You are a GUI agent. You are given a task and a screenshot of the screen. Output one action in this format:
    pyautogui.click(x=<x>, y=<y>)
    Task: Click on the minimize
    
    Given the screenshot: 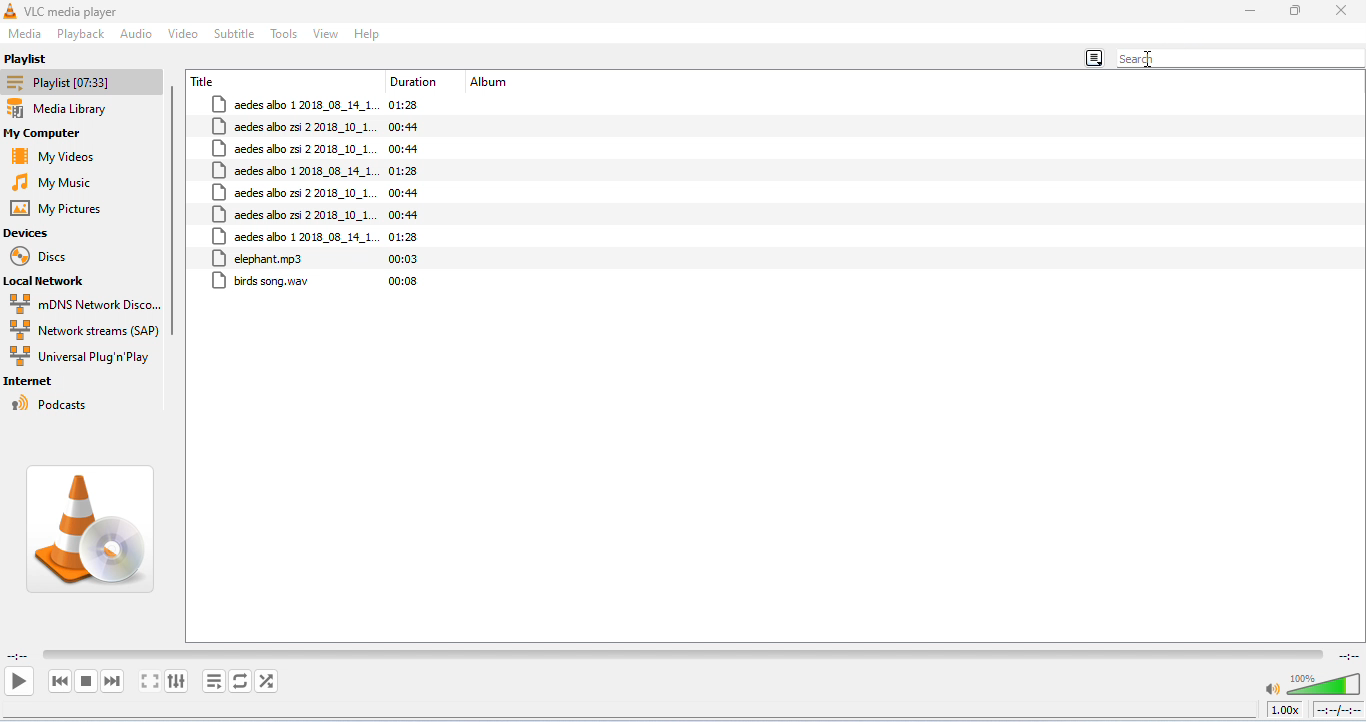 What is the action you would take?
    pyautogui.click(x=1249, y=12)
    